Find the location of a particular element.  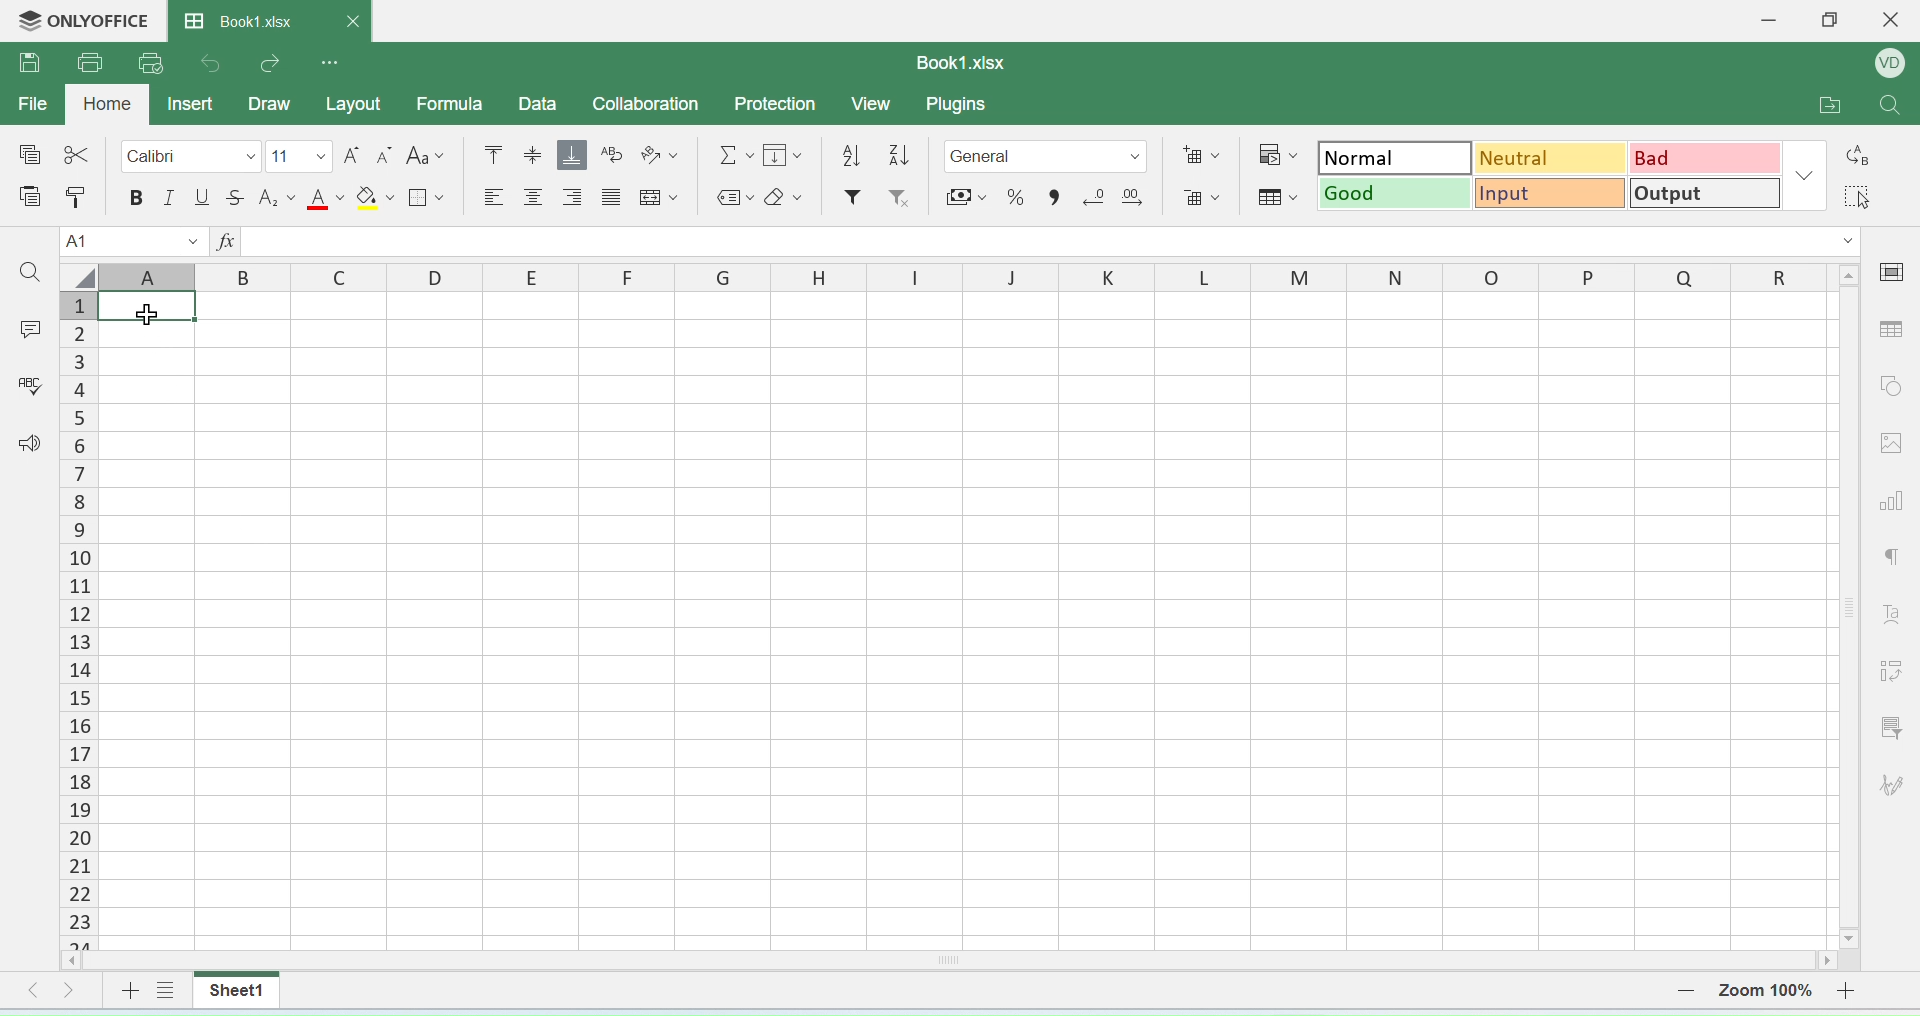

 is located at coordinates (388, 154).